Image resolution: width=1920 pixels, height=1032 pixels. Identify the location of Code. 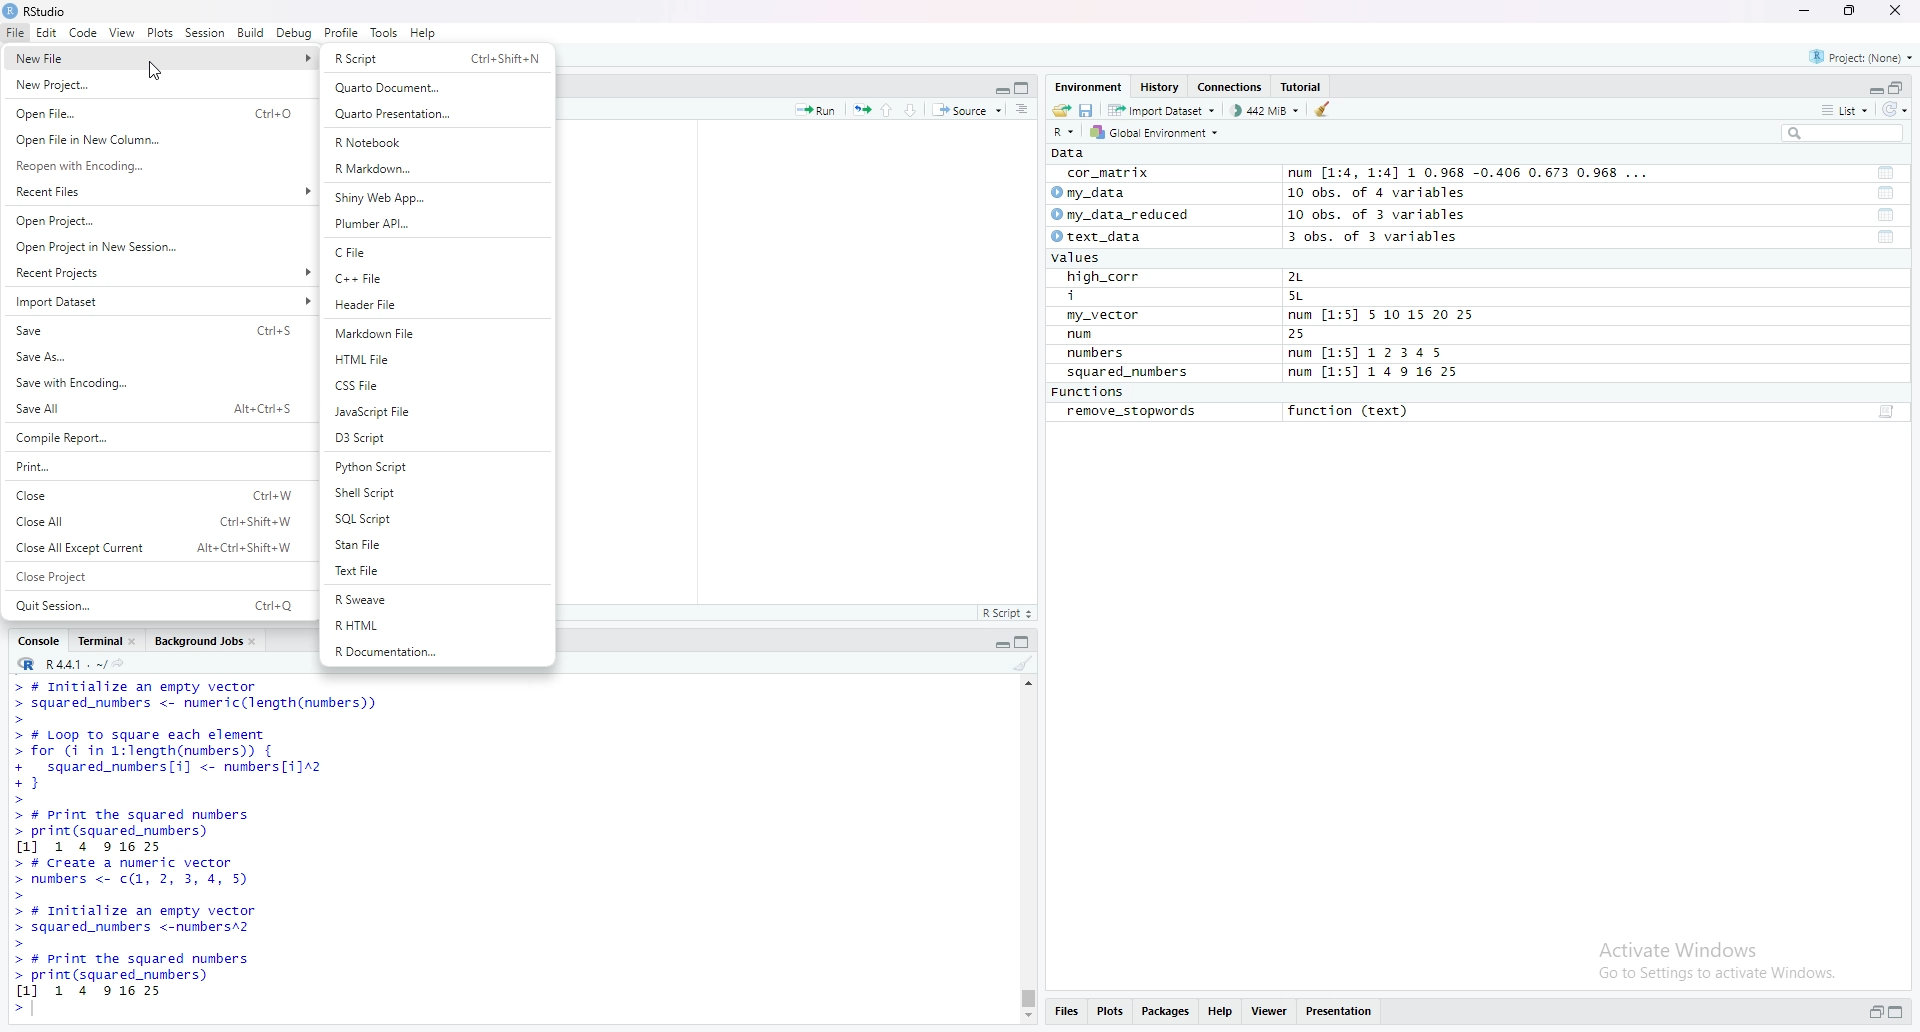
(82, 33).